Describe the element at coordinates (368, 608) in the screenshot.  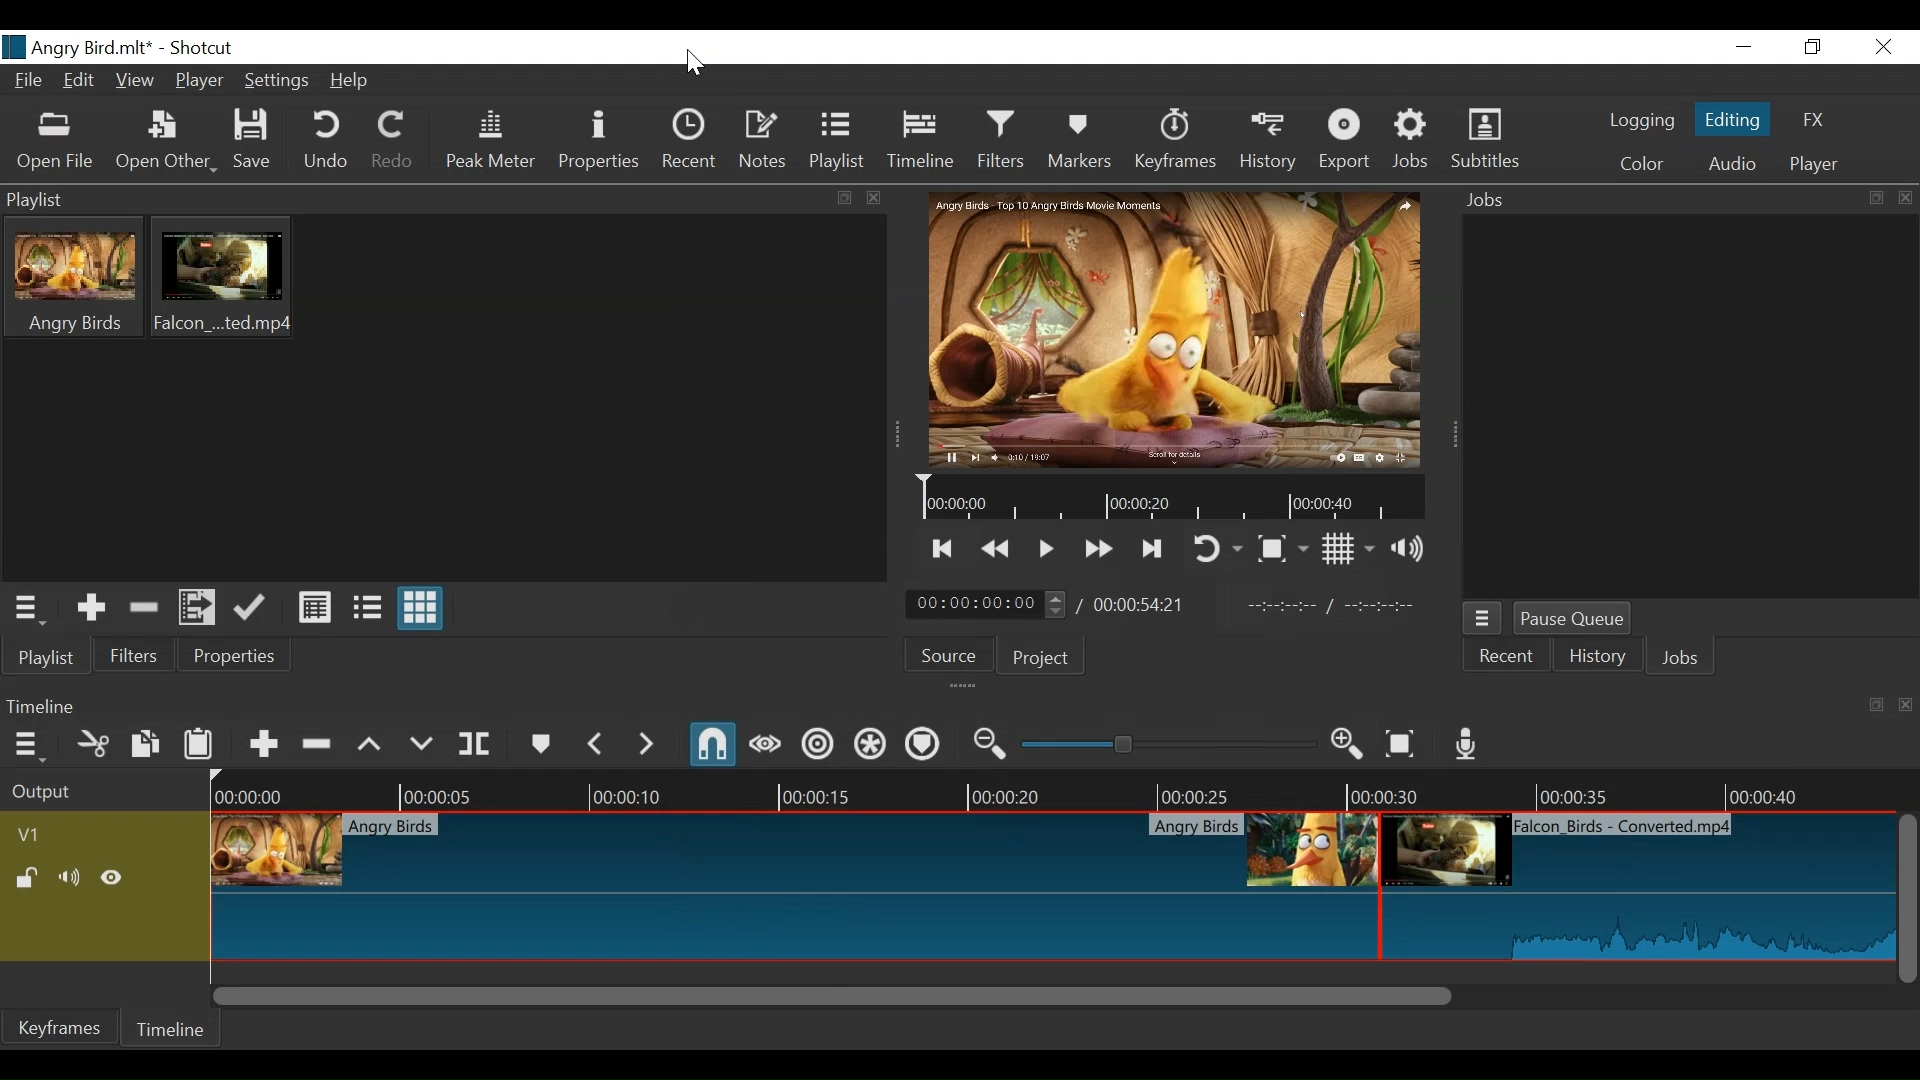
I see `View as files` at that location.